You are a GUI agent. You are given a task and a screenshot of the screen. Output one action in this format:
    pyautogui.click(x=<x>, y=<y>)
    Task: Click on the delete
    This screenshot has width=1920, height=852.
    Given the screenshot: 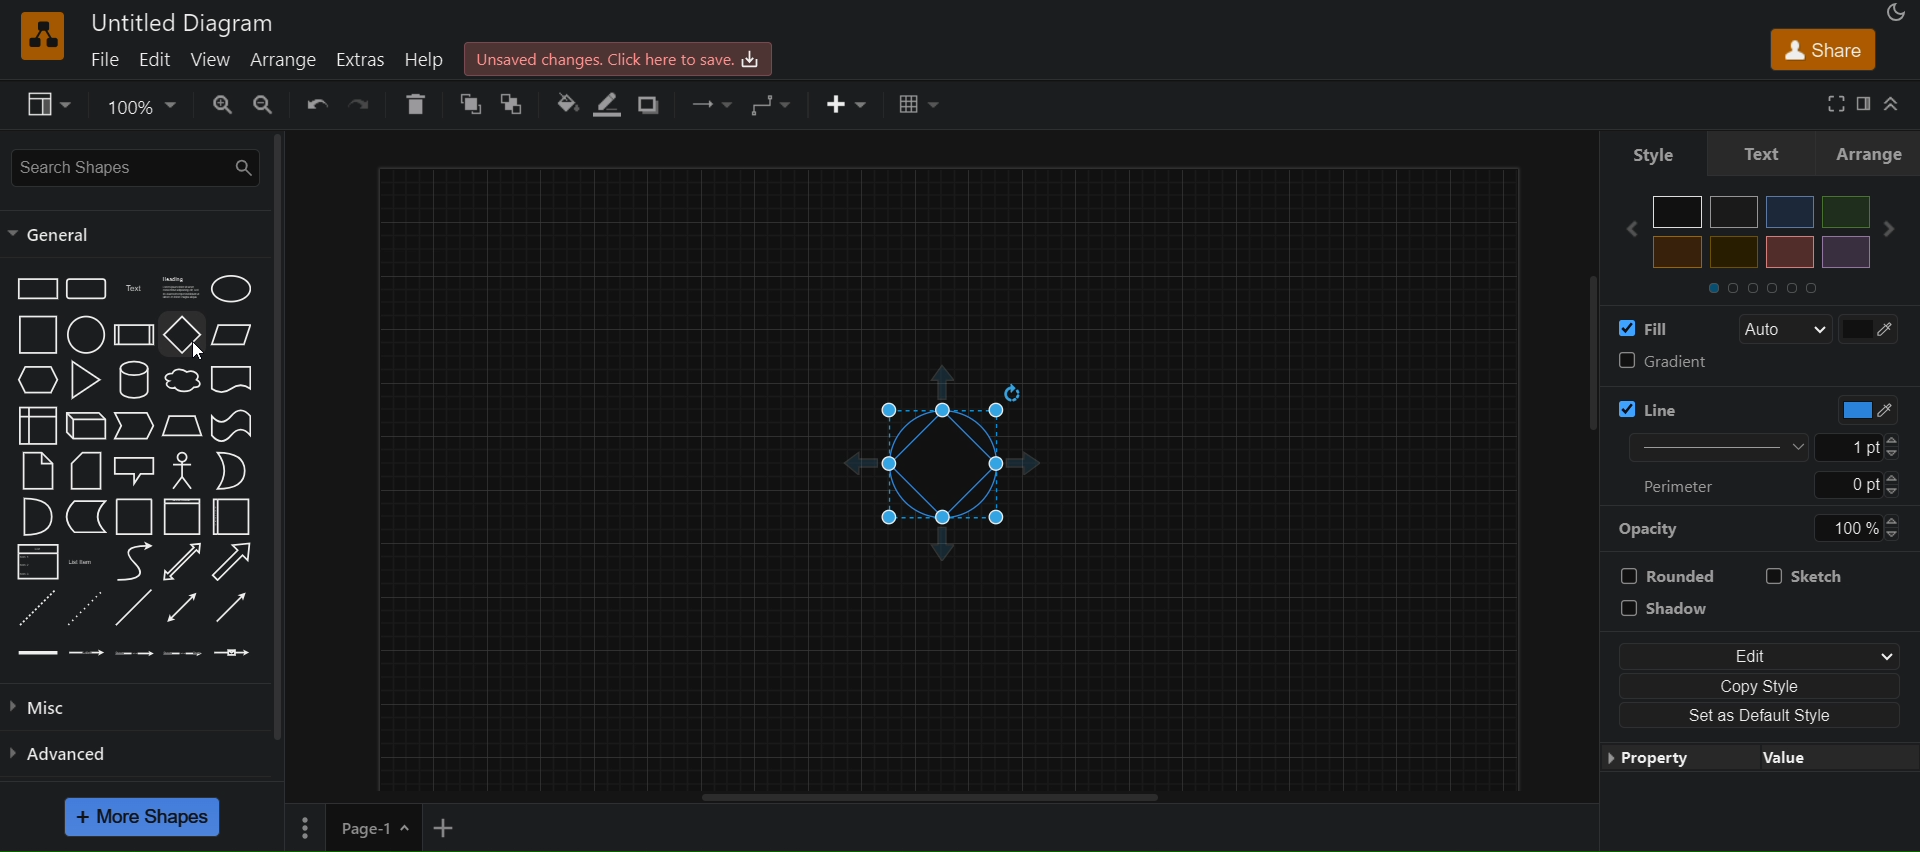 What is the action you would take?
    pyautogui.click(x=416, y=104)
    